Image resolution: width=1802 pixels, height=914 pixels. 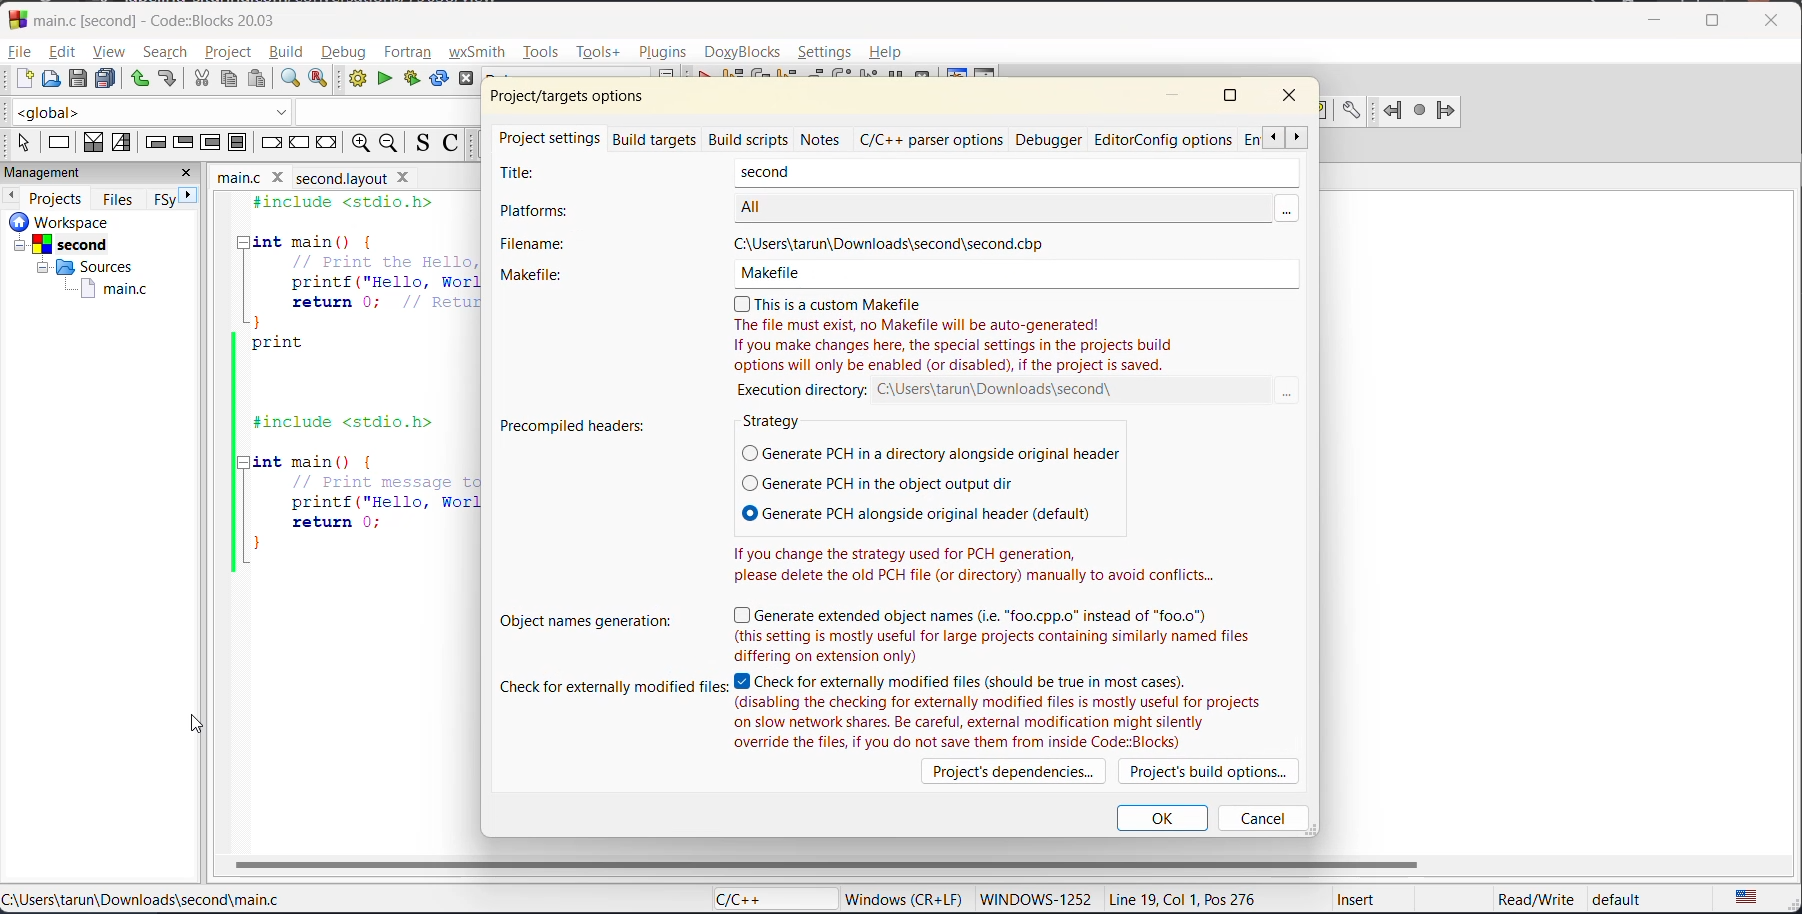 What do you see at coordinates (124, 145) in the screenshot?
I see `selection` at bounding box center [124, 145].